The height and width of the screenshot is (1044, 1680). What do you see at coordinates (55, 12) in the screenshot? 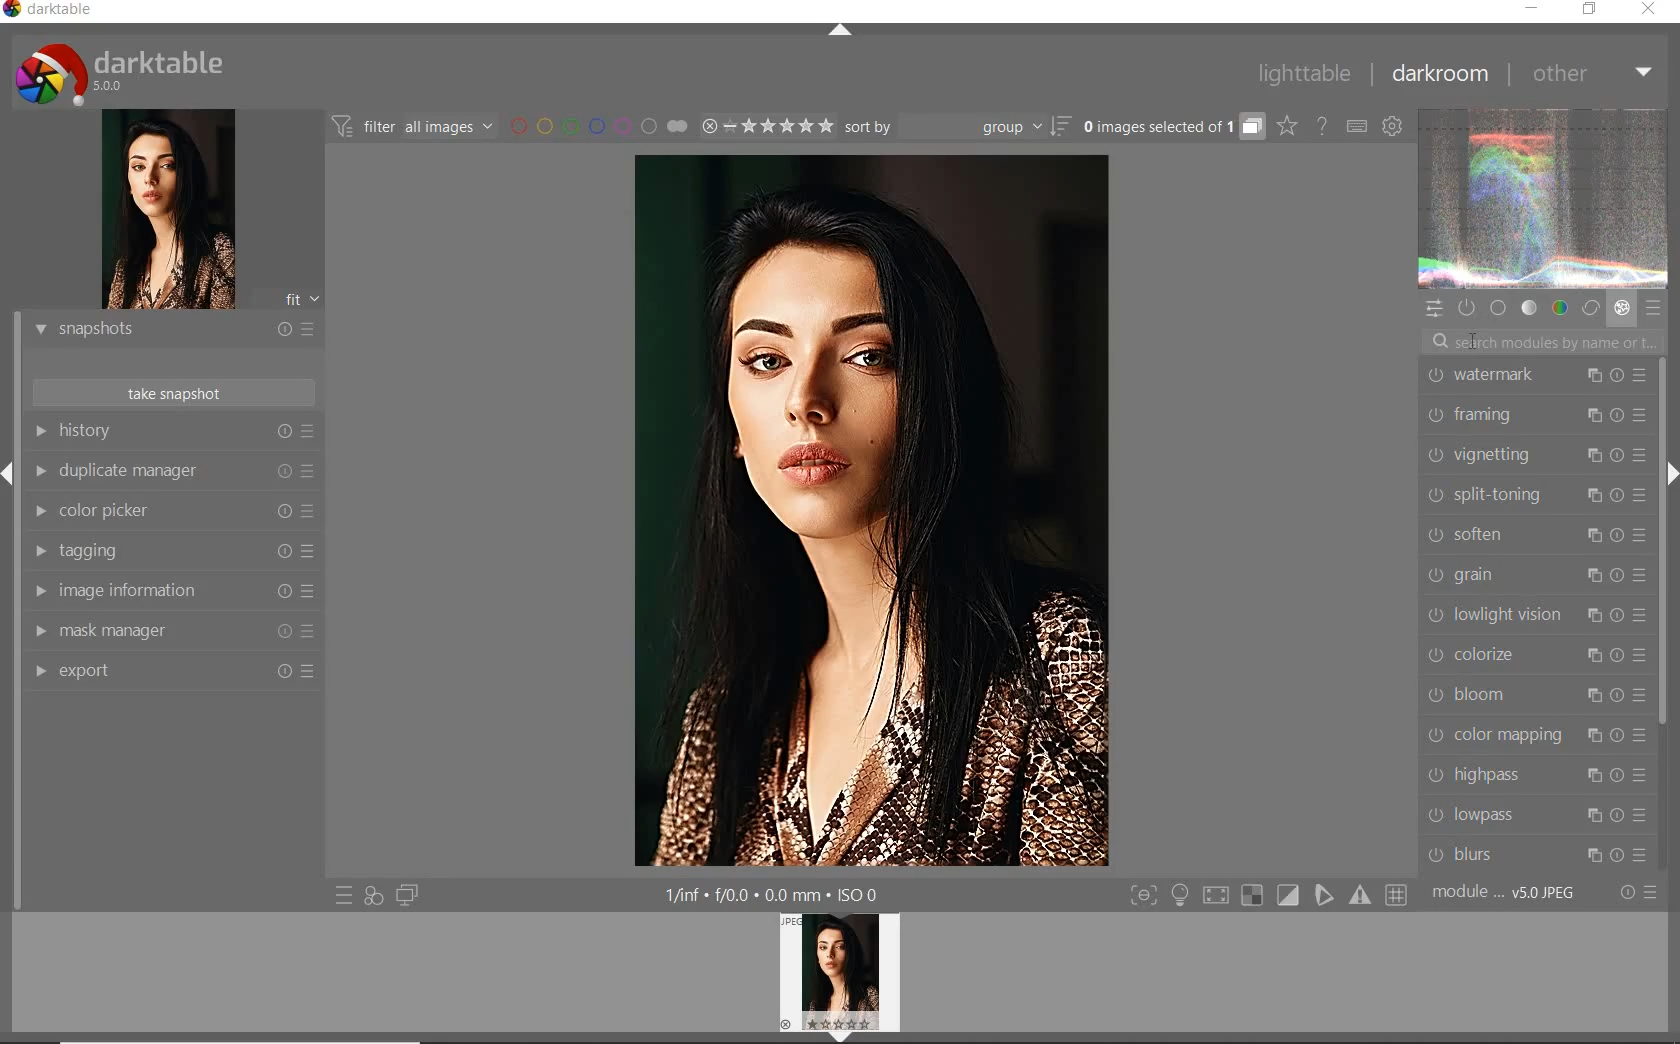
I see `SYSTEM NAME` at bounding box center [55, 12].